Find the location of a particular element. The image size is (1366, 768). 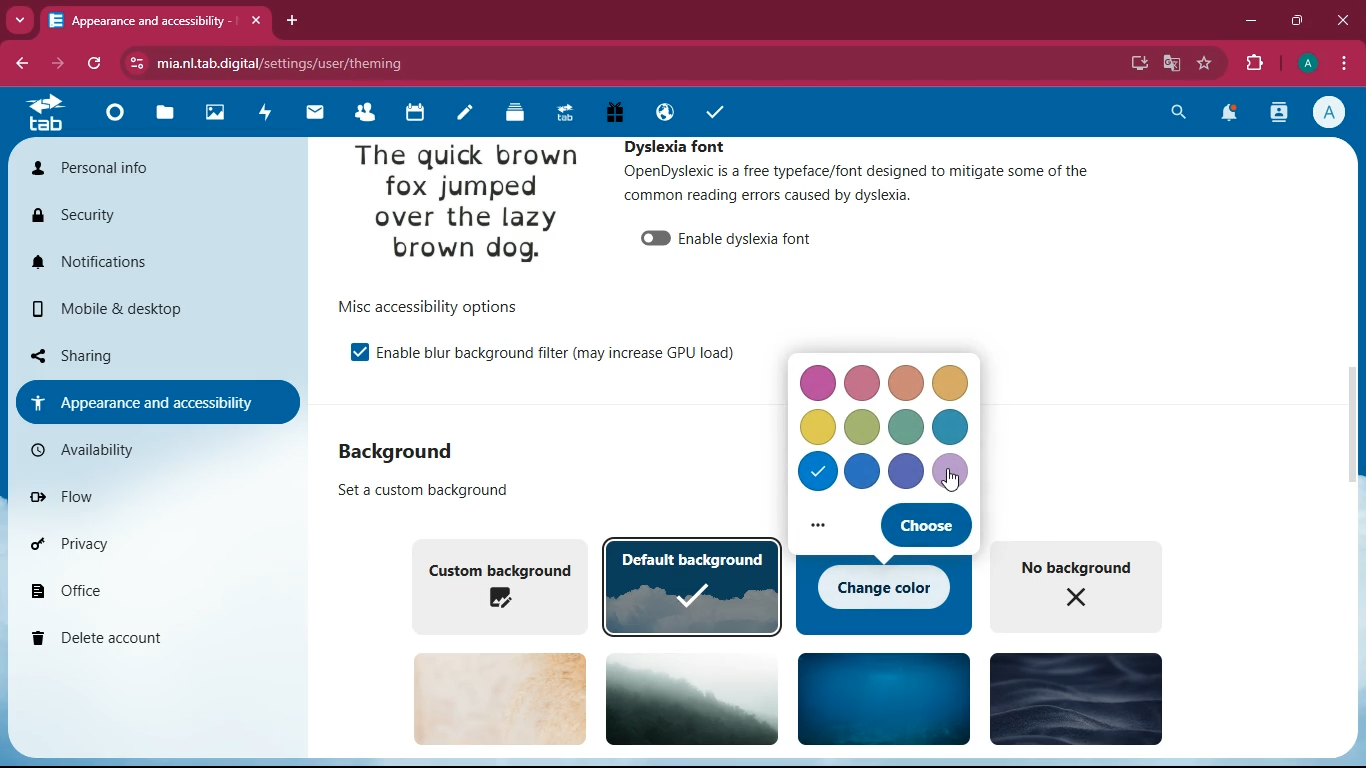

profile is located at coordinates (1307, 63).